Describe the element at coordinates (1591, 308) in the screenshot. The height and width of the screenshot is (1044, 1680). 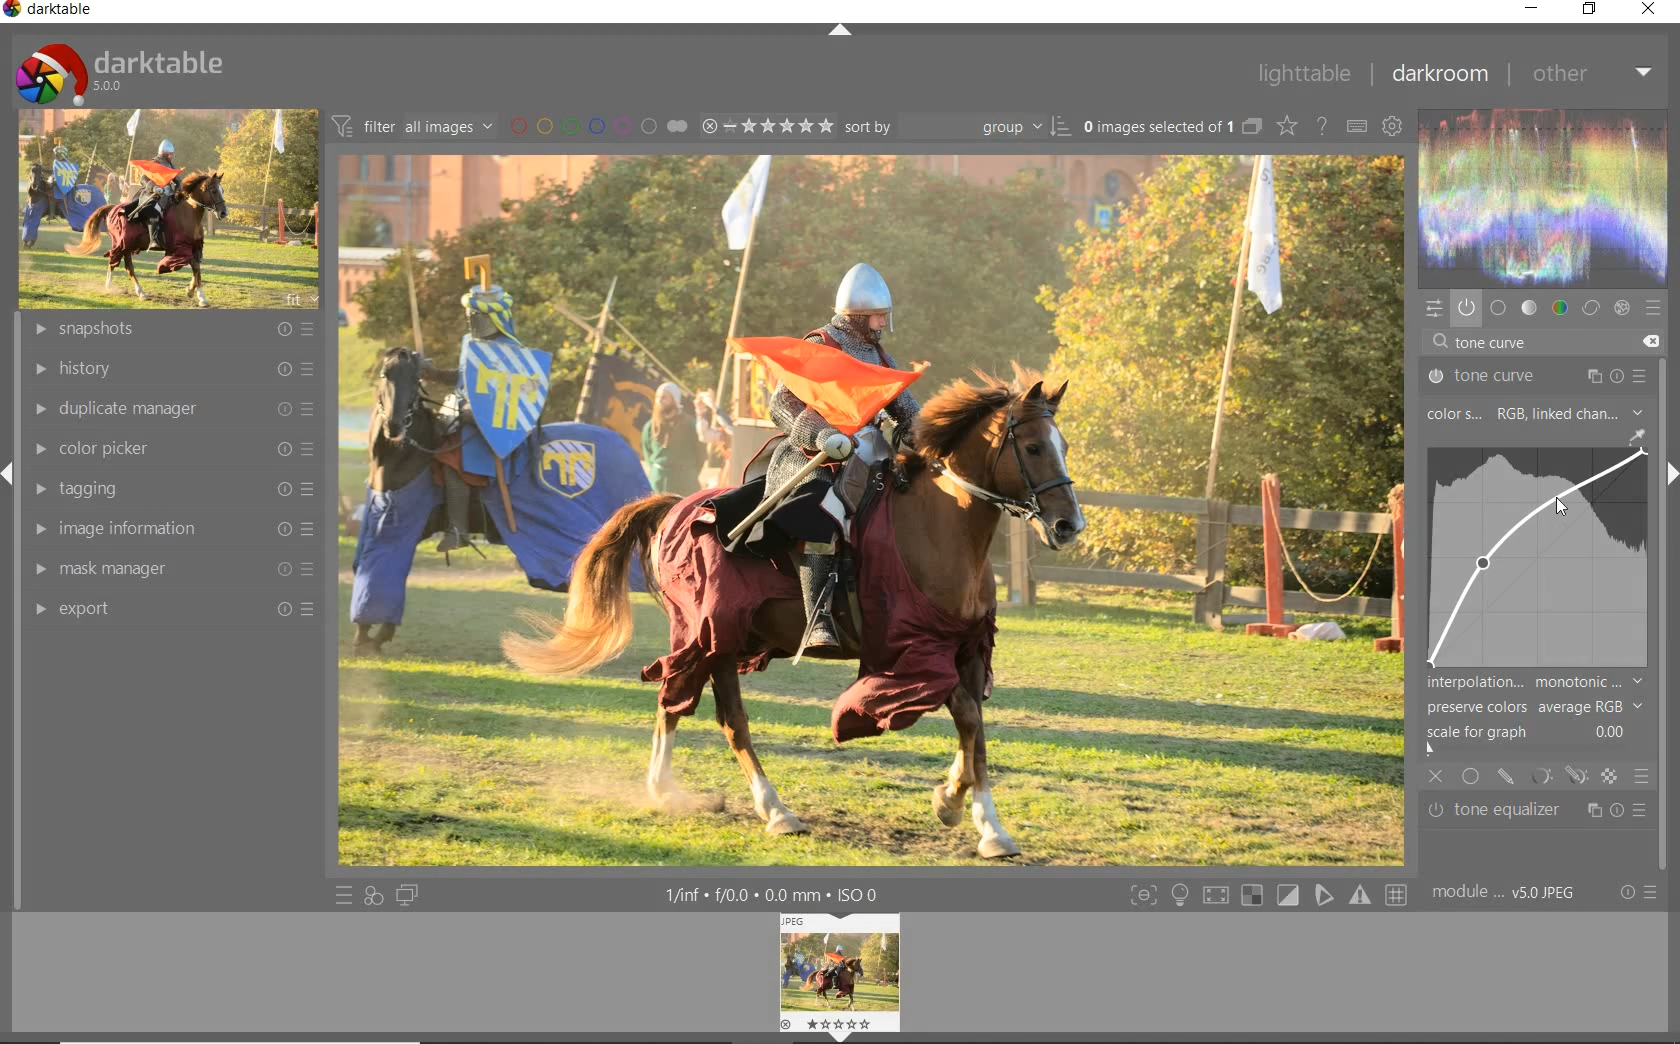
I see `correct` at that location.